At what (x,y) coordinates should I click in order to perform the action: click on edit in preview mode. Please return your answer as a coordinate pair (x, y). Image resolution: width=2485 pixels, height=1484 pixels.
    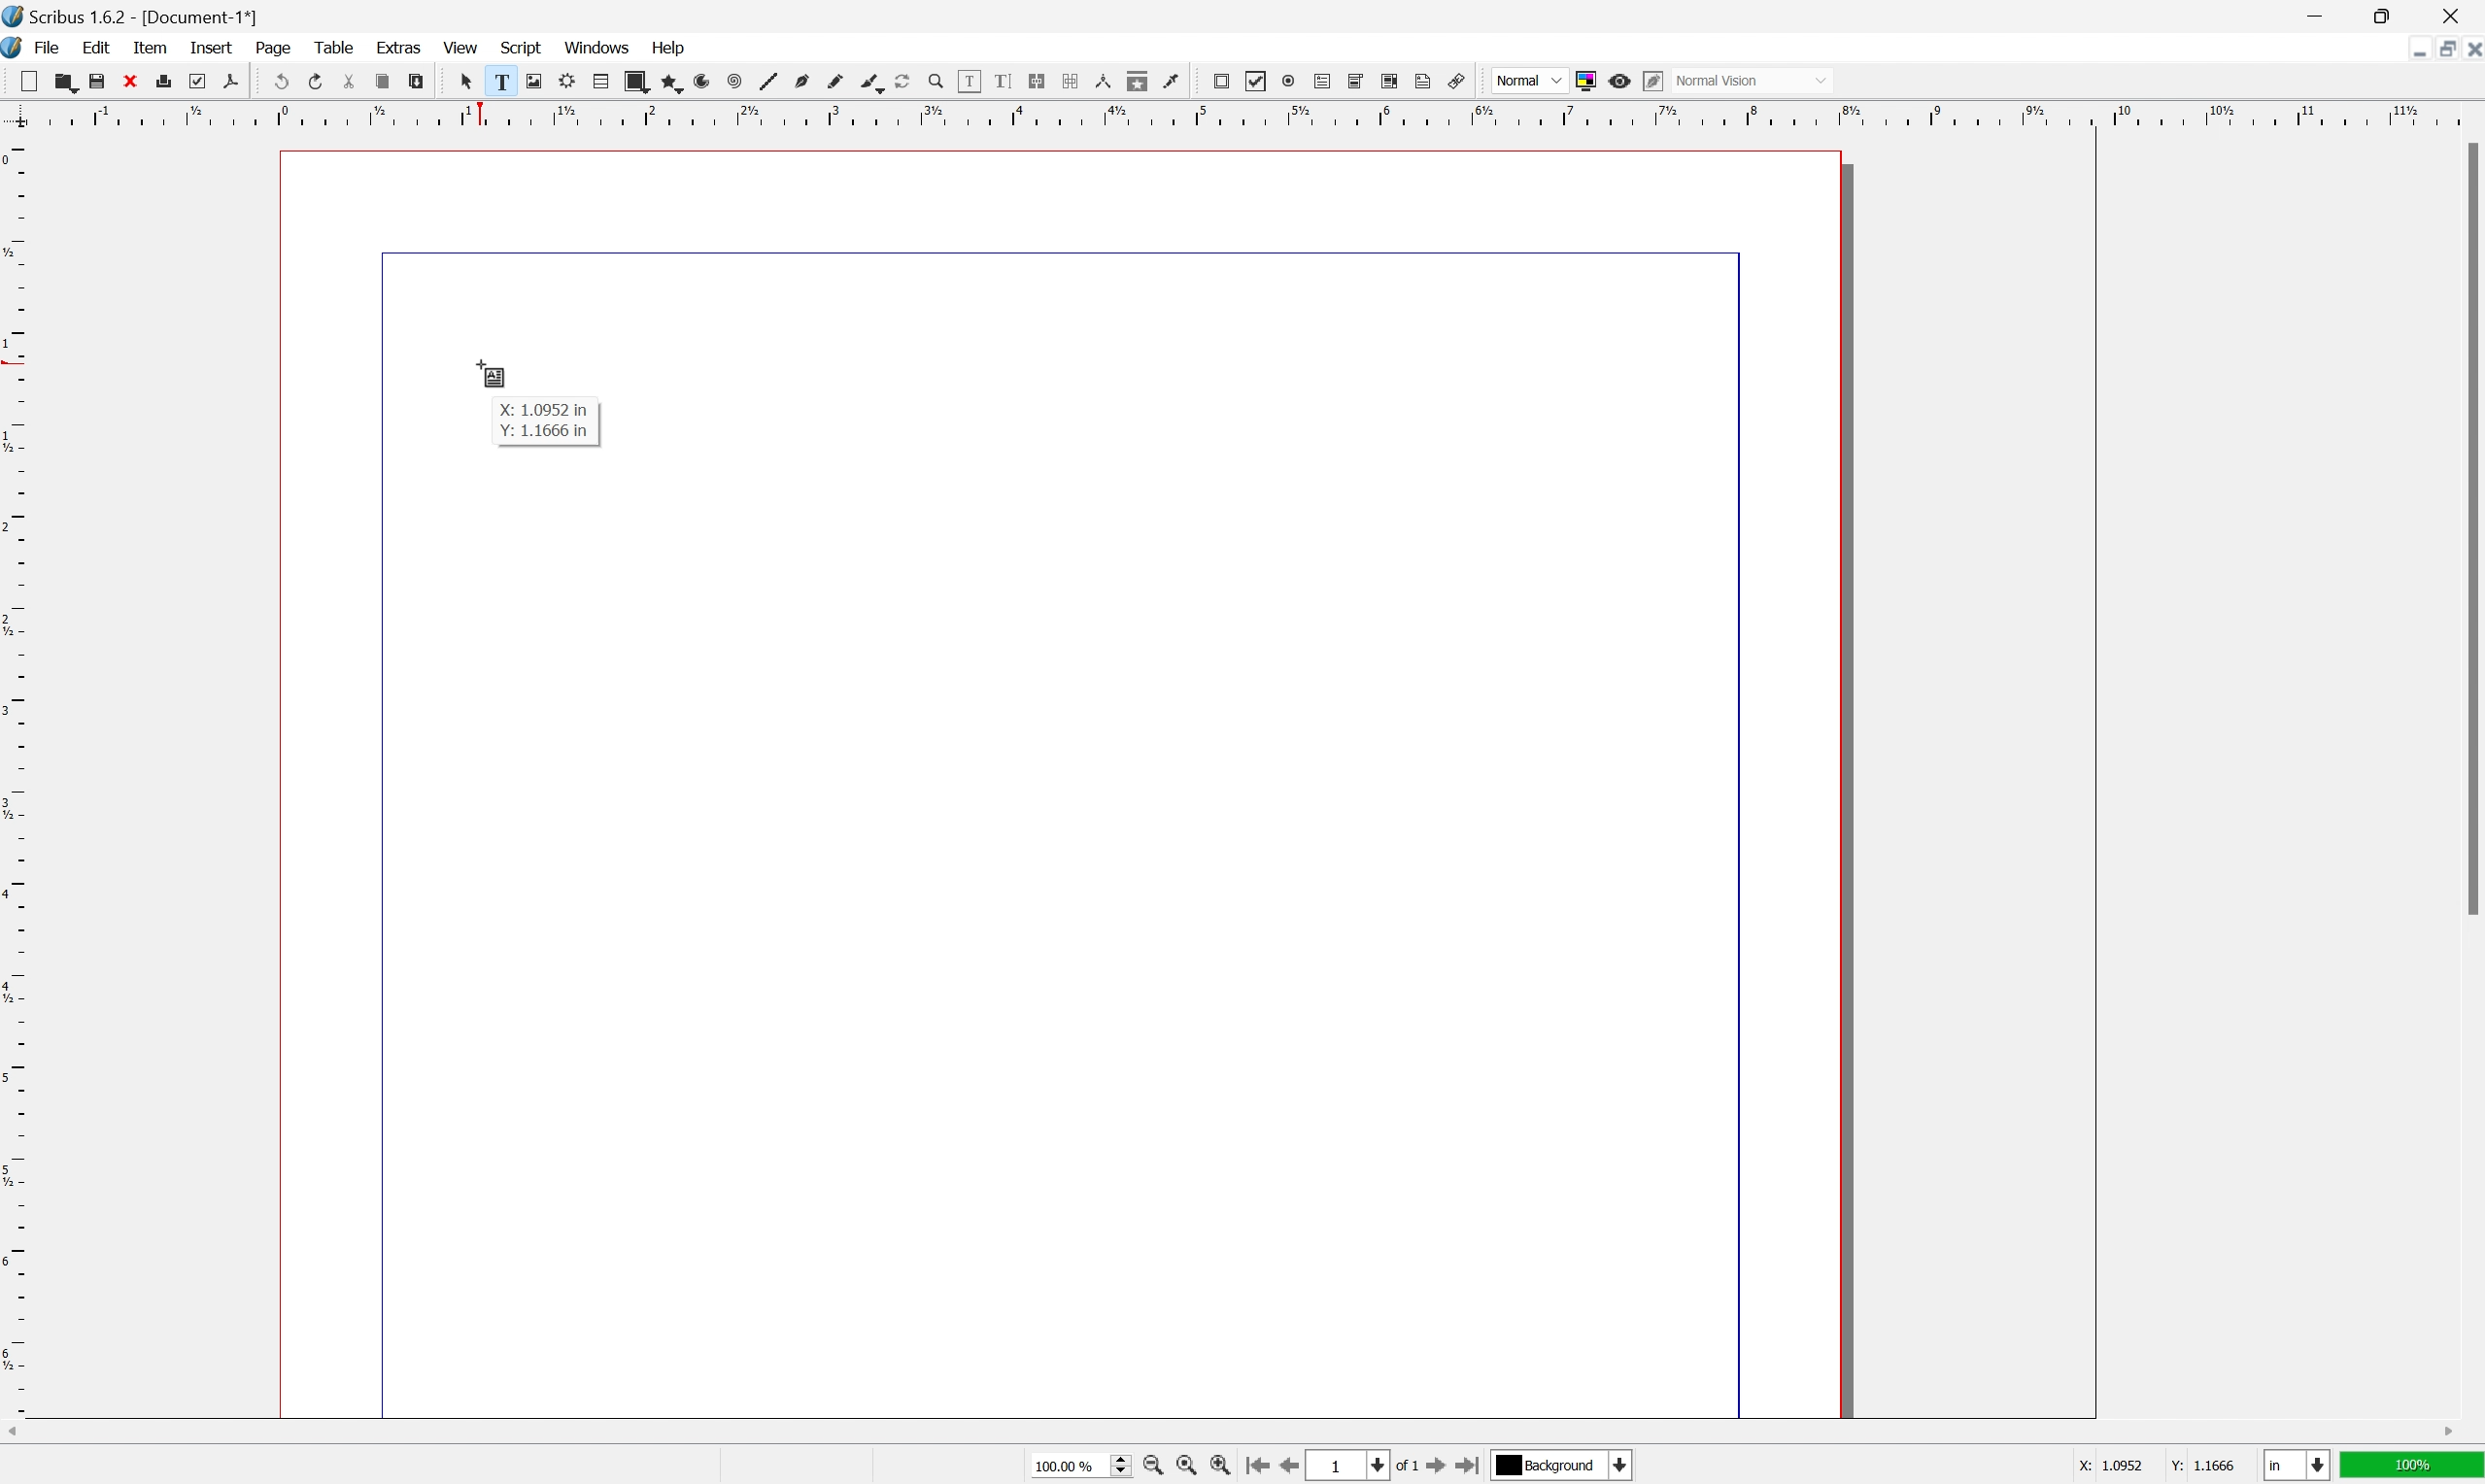
    Looking at the image, I should click on (1651, 80).